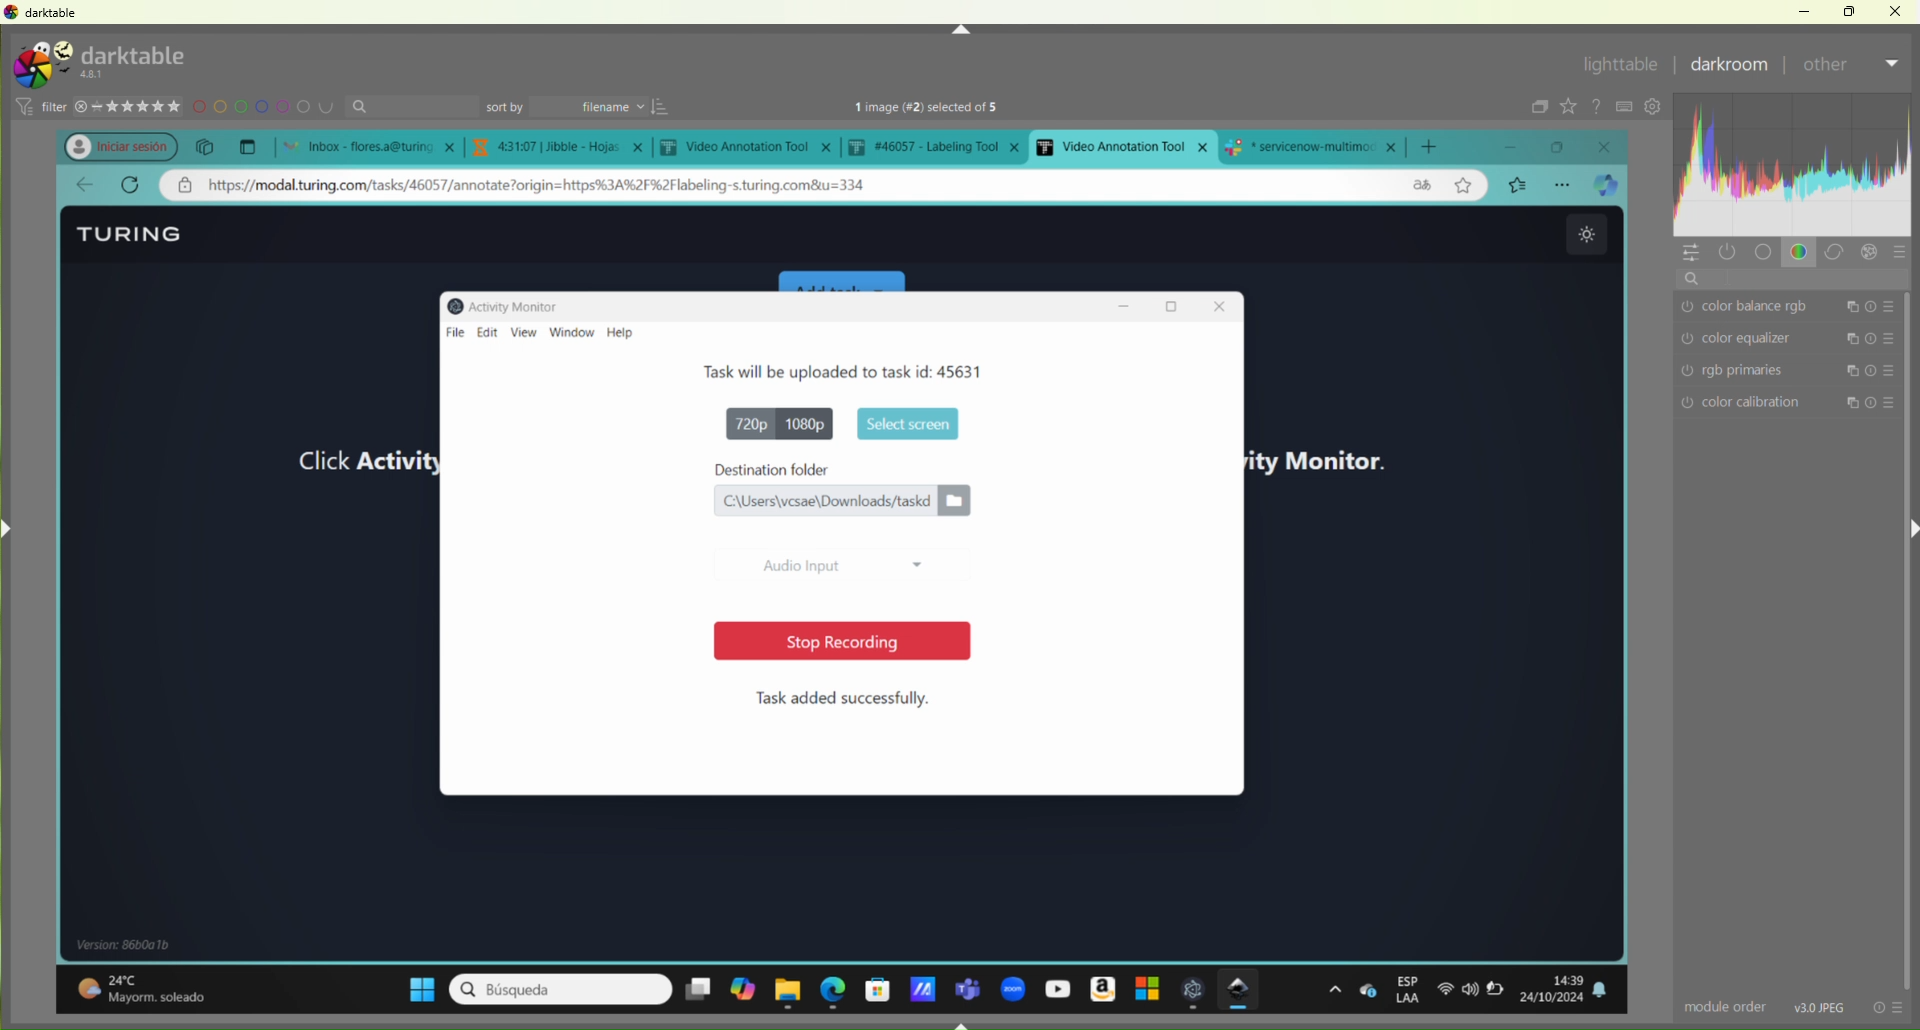  I want to click on refresh, so click(130, 185).